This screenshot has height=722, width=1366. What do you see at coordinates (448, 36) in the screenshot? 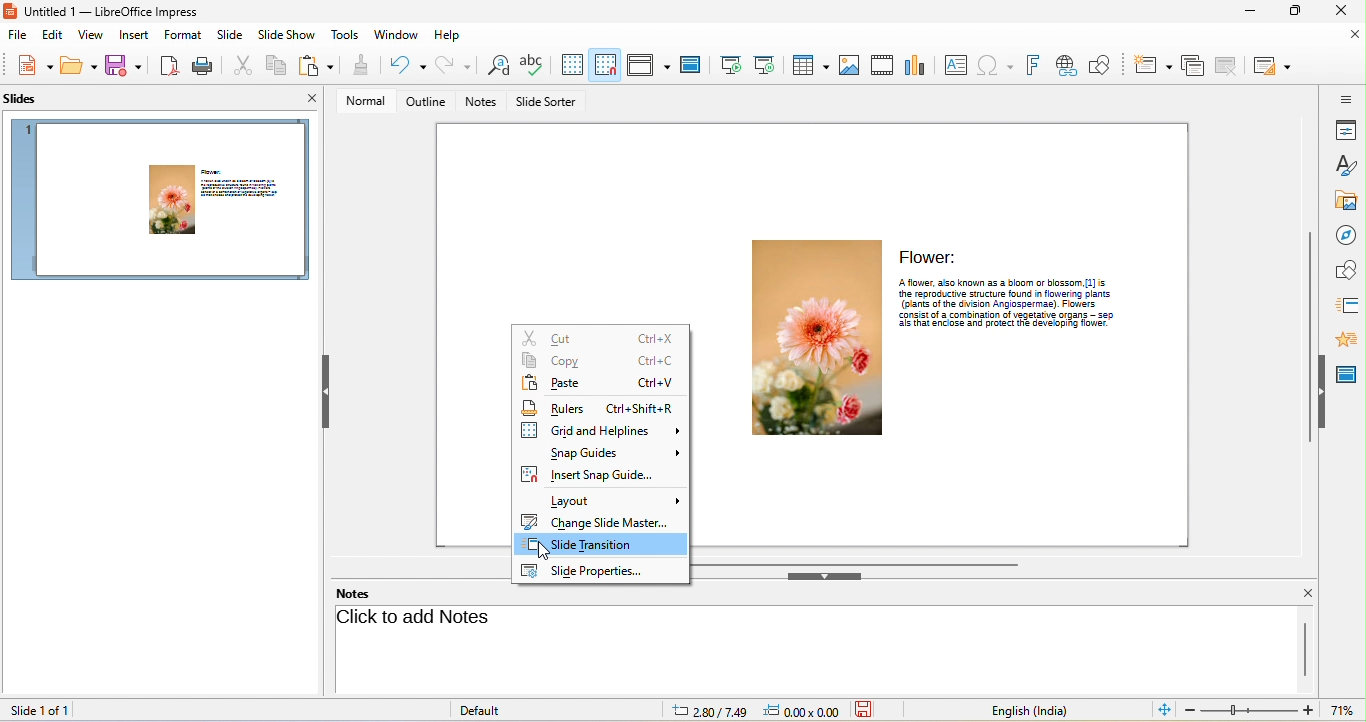
I see `help` at bounding box center [448, 36].